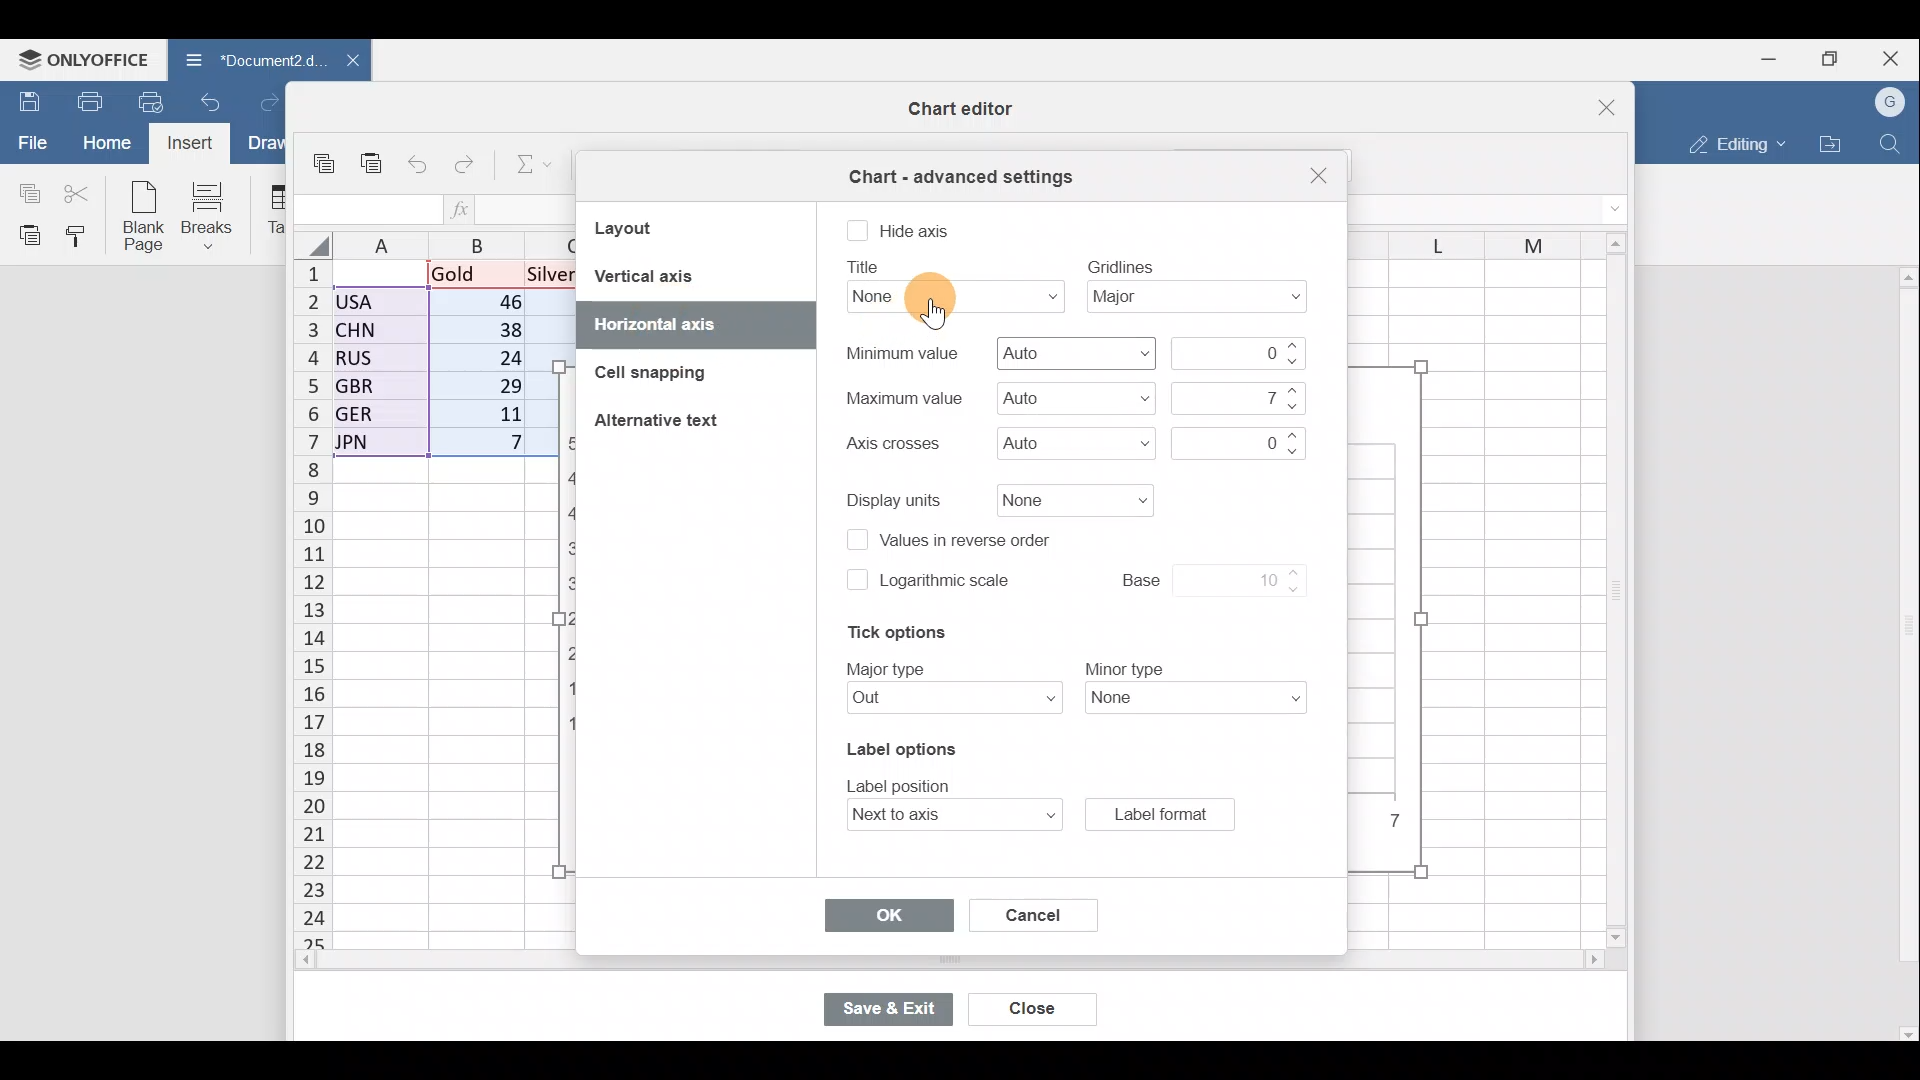  Describe the element at coordinates (919, 231) in the screenshot. I see `Hide axis` at that location.